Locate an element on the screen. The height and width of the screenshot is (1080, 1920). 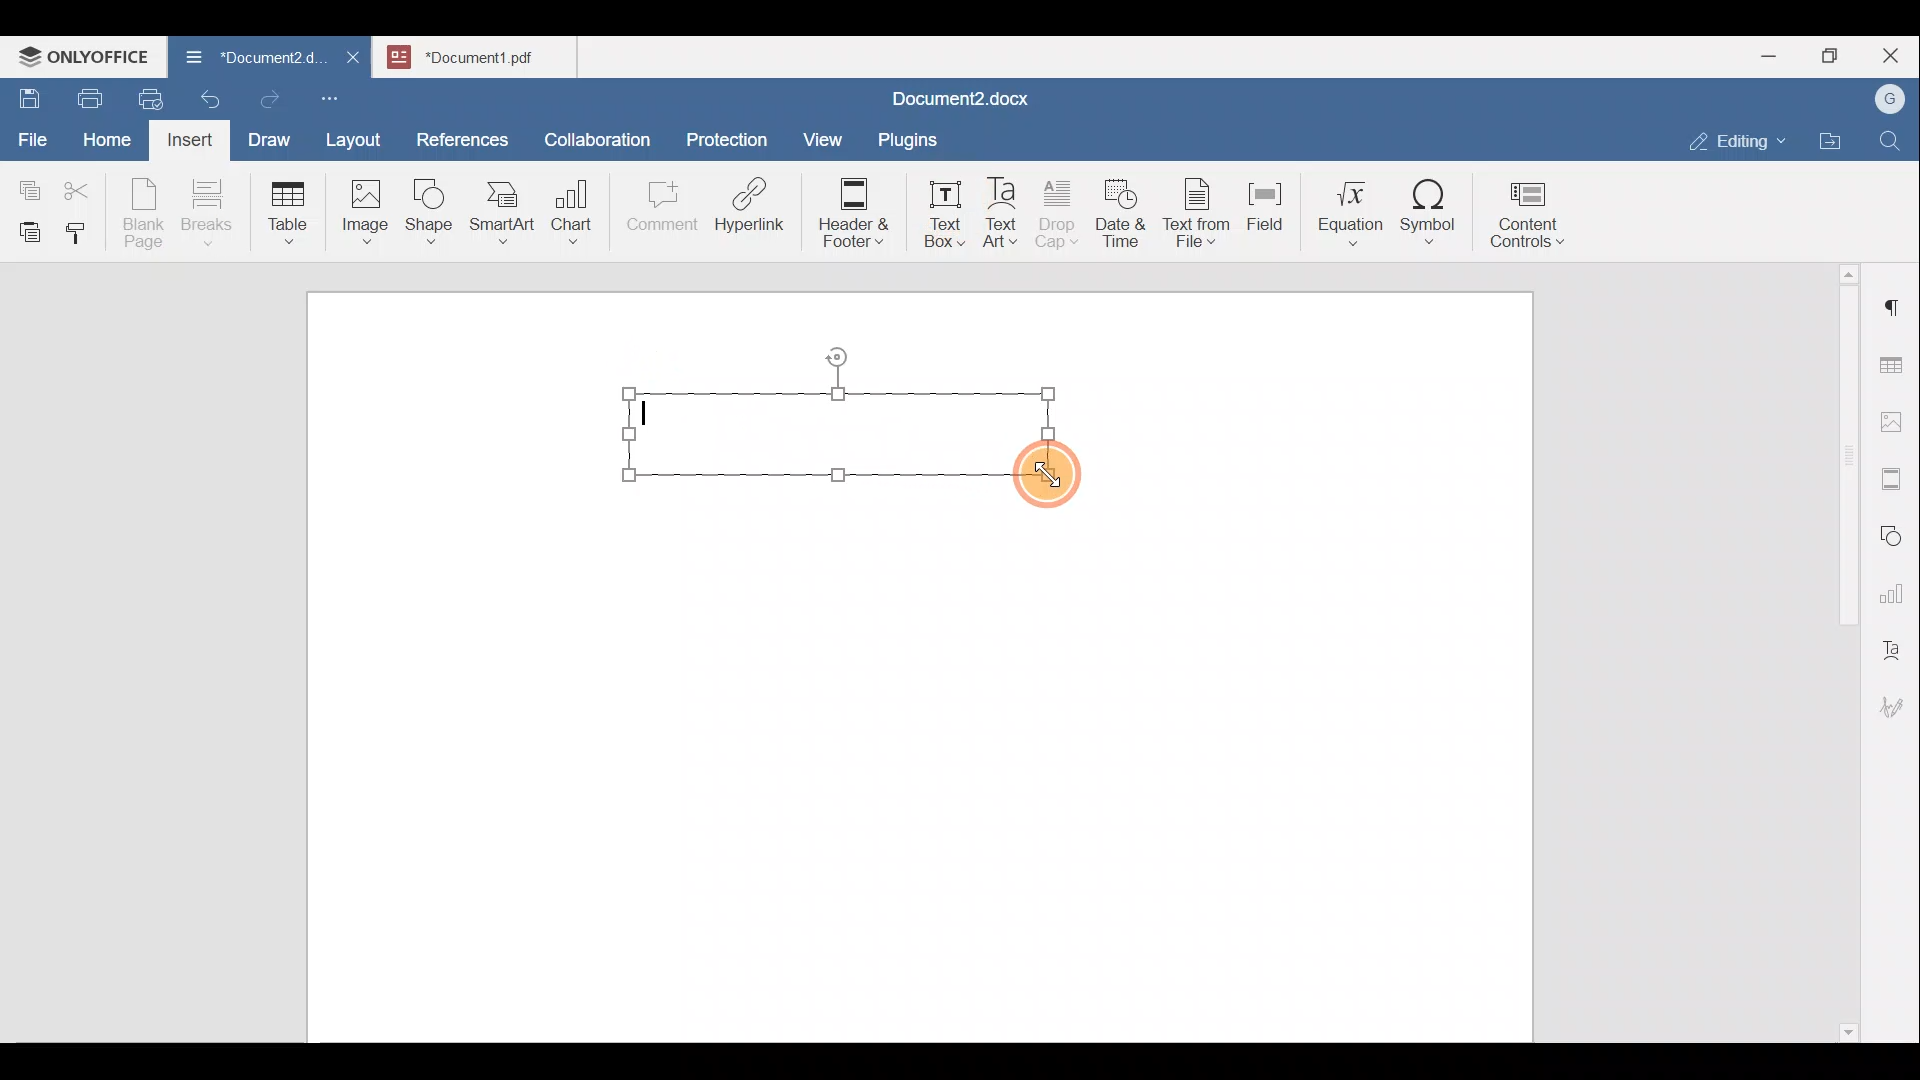
Find is located at coordinates (1892, 142).